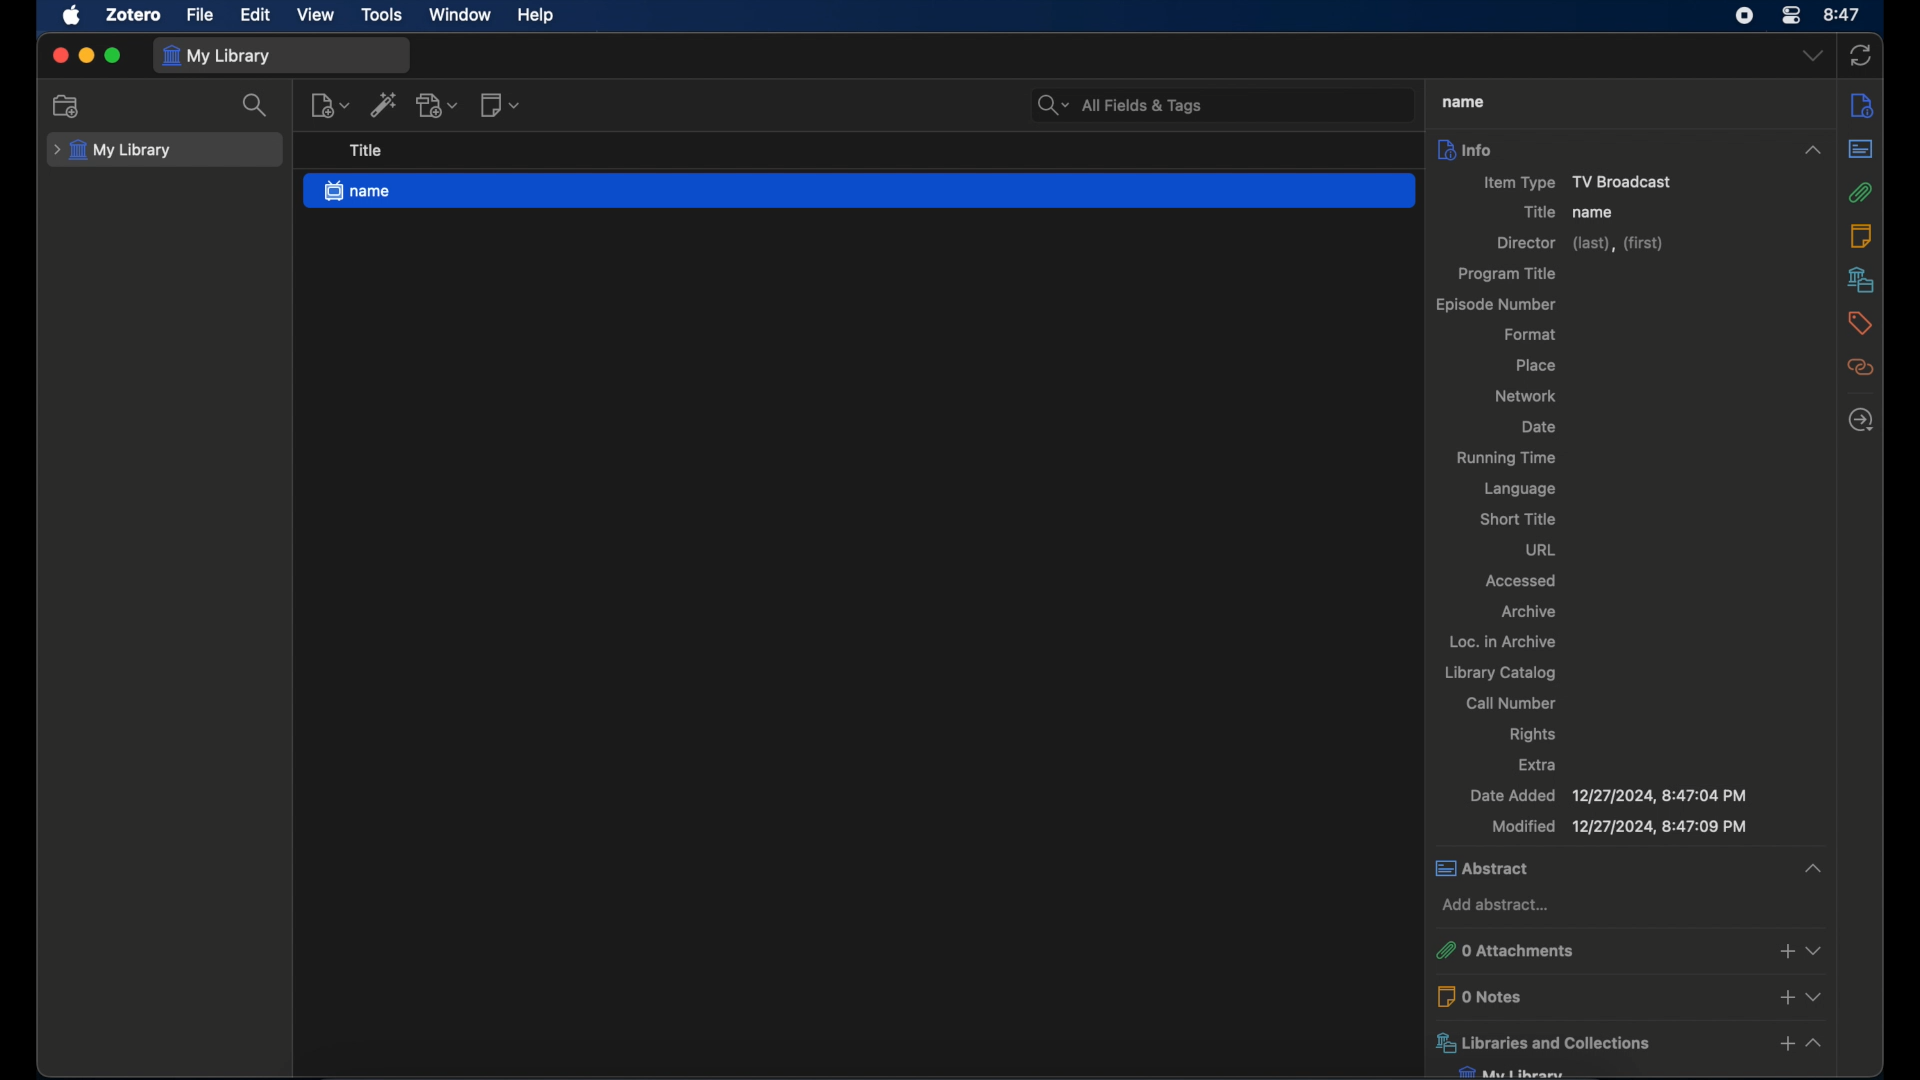 This screenshot has height=1080, width=1920. What do you see at coordinates (1541, 549) in the screenshot?
I see `url` at bounding box center [1541, 549].